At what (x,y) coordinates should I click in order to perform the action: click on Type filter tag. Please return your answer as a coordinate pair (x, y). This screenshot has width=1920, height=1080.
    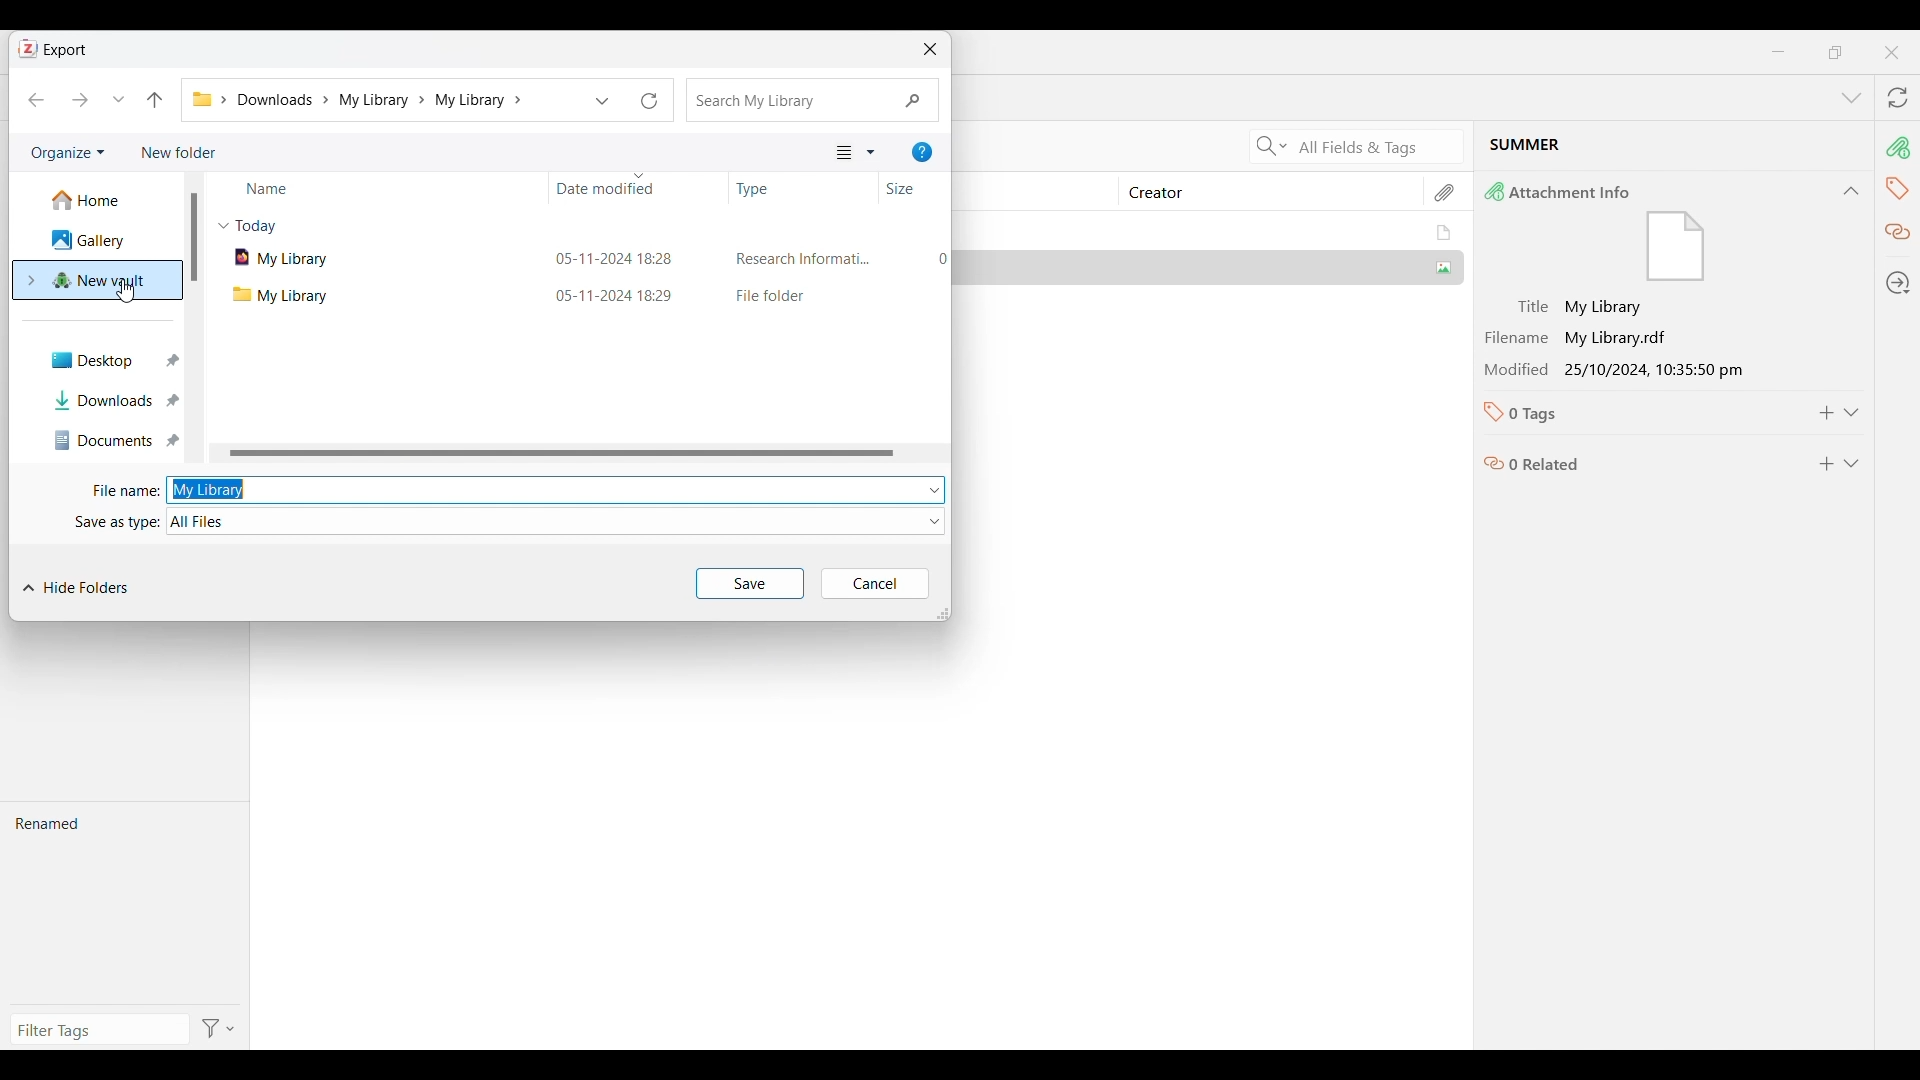
    Looking at the image, I should click on (96, 1030).